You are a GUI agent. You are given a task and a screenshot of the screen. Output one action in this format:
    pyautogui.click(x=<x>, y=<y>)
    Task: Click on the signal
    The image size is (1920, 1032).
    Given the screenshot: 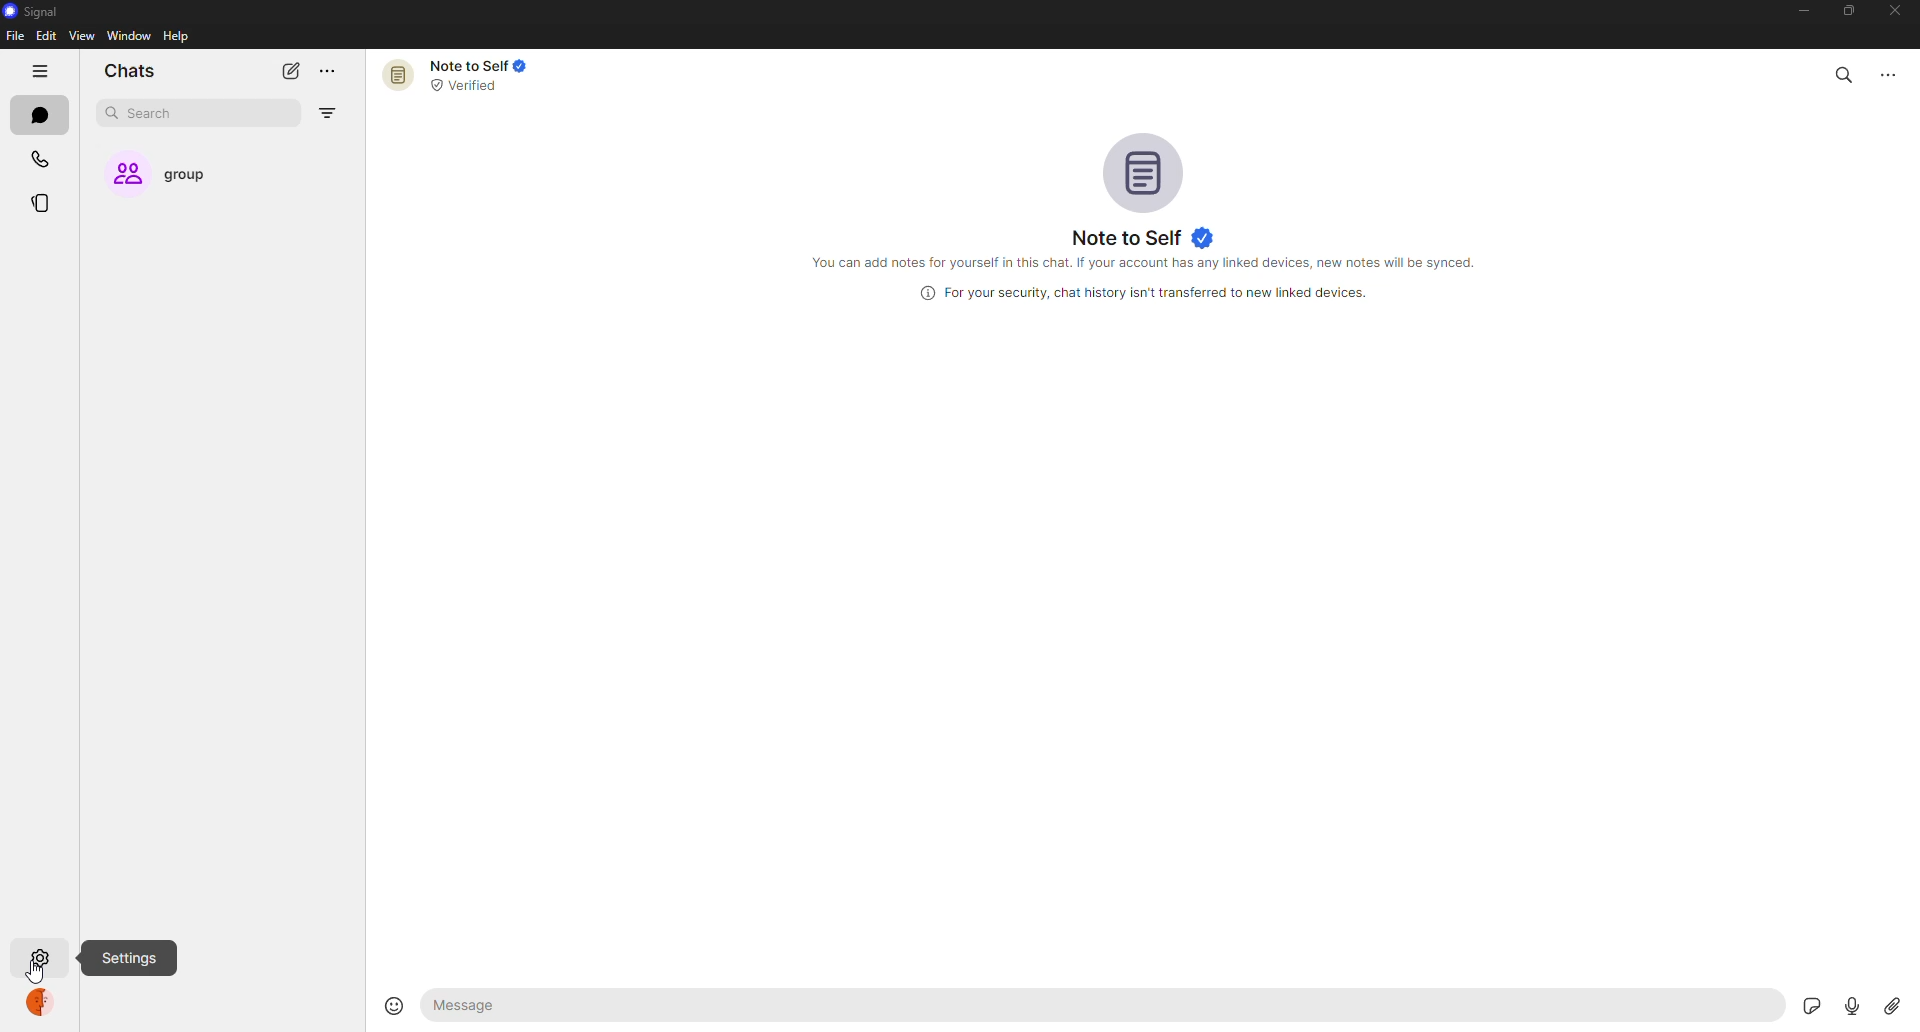 What is the action you would take?
    pyautogui.click(x=30, y=13)
    